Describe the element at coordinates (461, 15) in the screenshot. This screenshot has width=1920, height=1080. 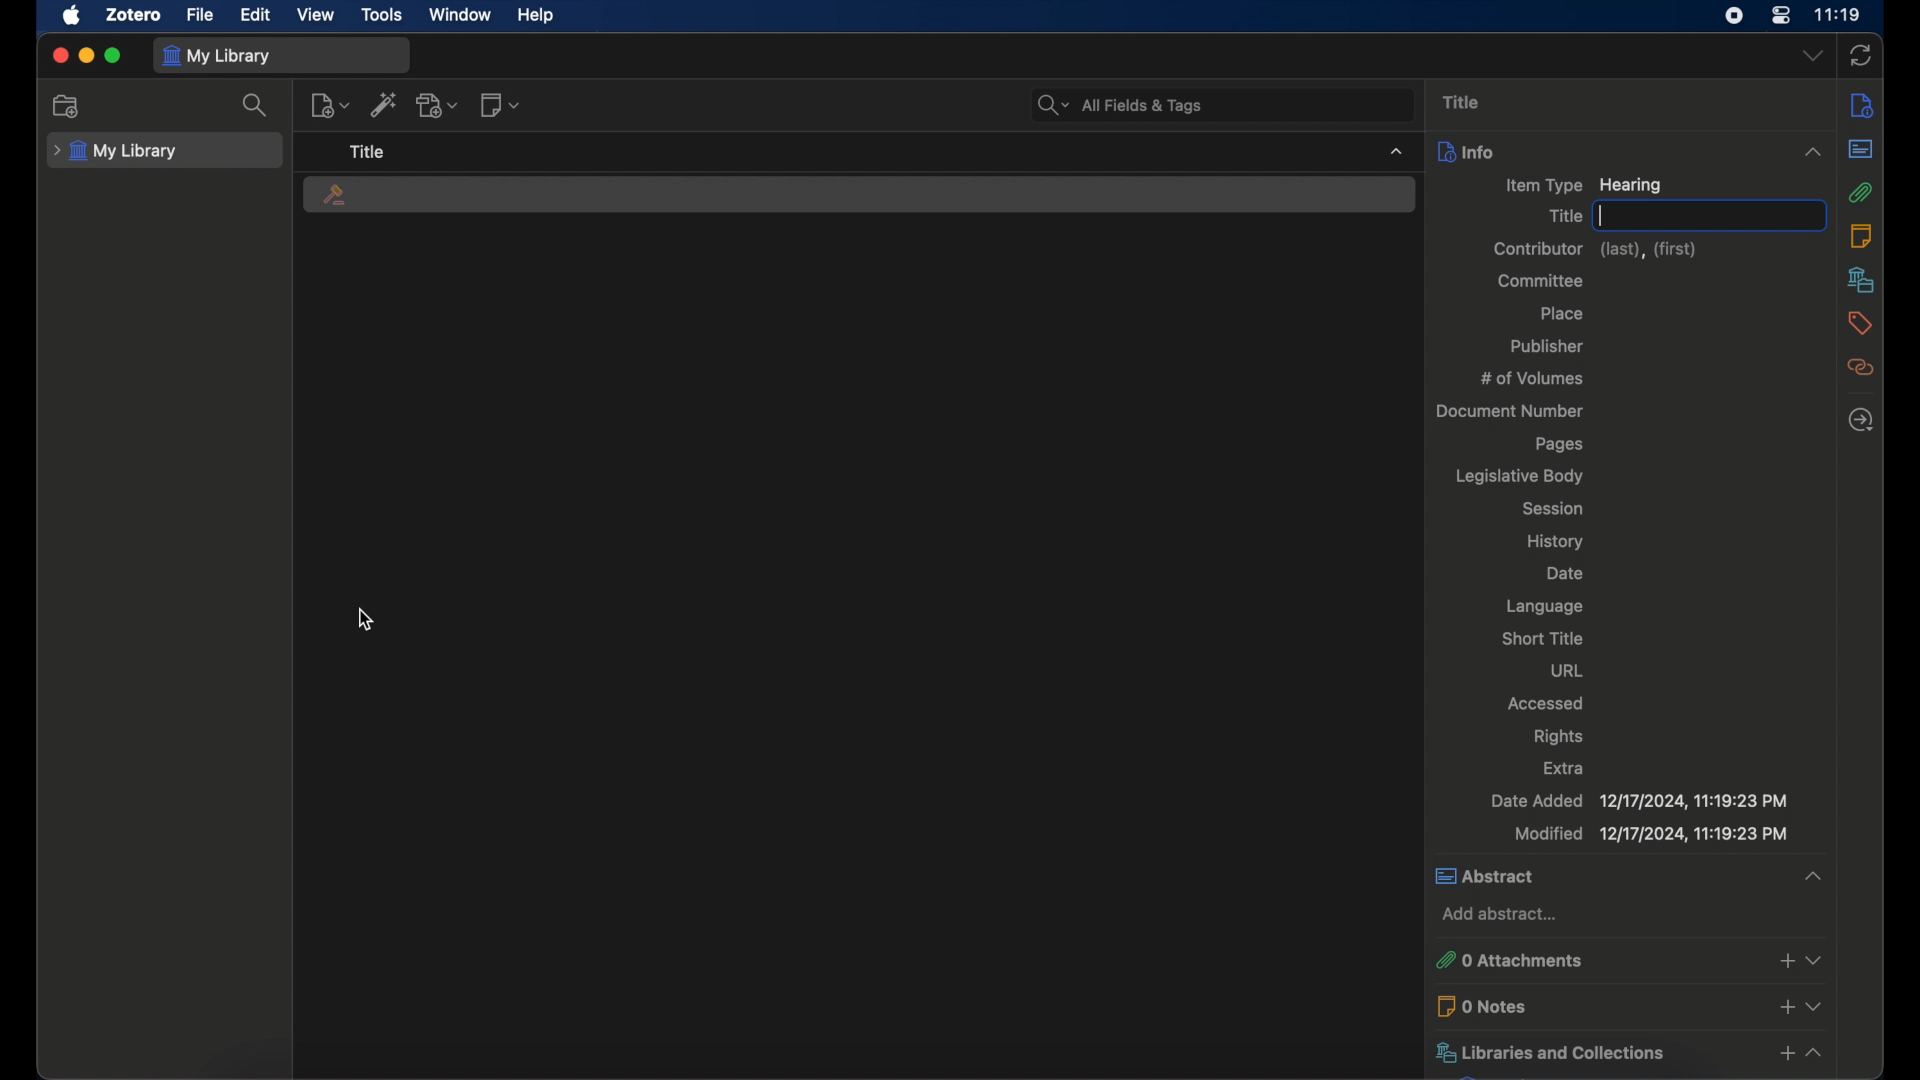
I see `window` at that location.